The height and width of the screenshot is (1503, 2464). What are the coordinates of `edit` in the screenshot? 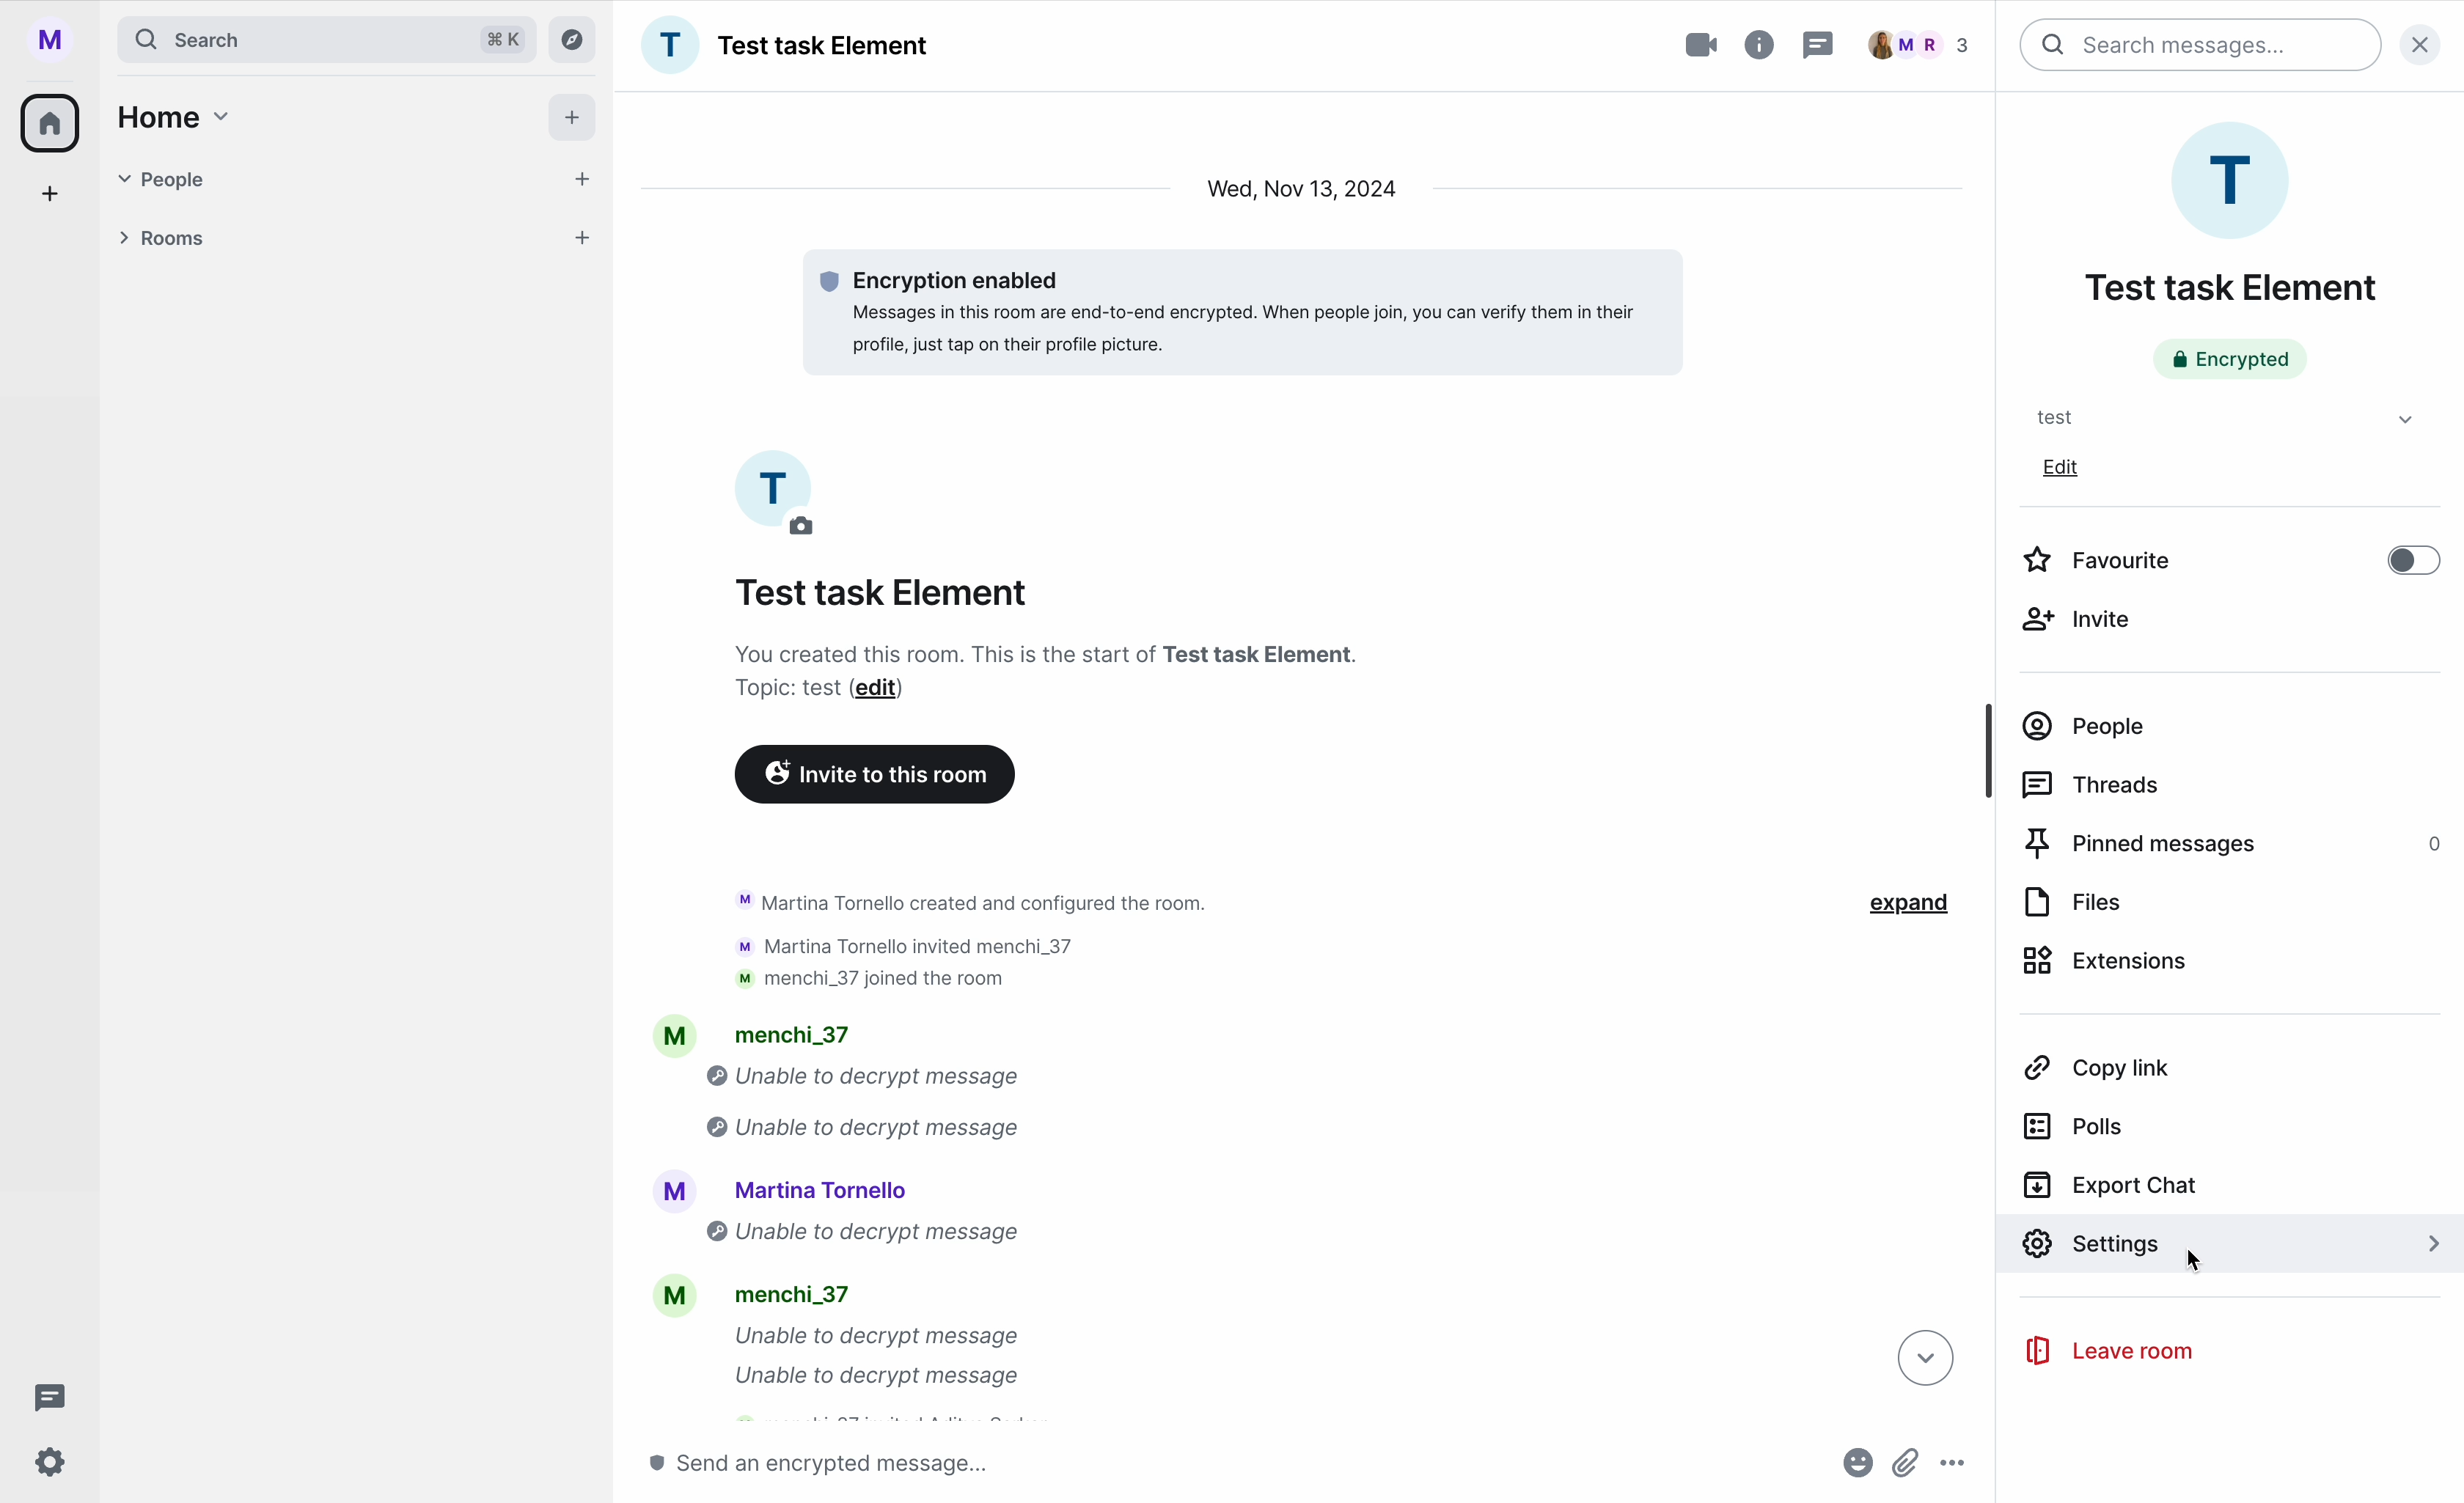 It's located at (2063, 467).